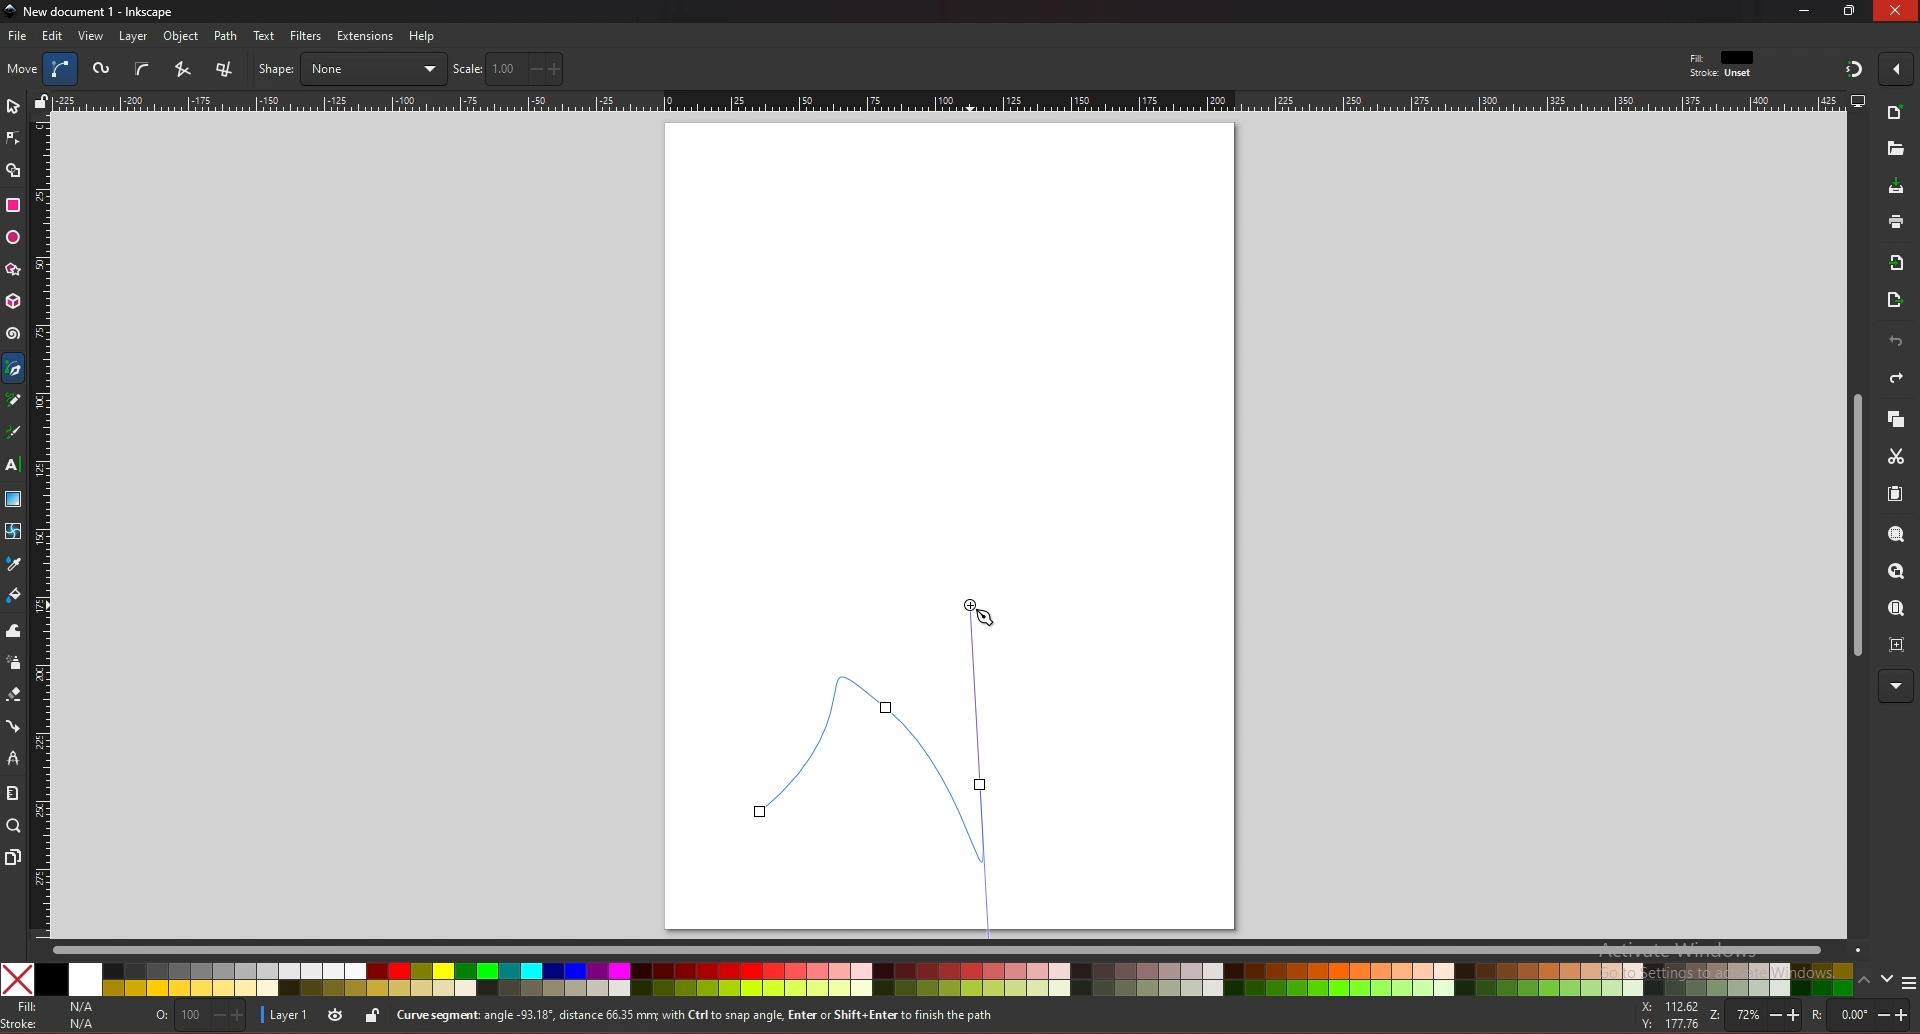 Image resolution: width=1920 pixels, height=1034 pixels. Describe the element at coordinates (1899, 643) in the screenshot. I see `zoom centre page` at that location.